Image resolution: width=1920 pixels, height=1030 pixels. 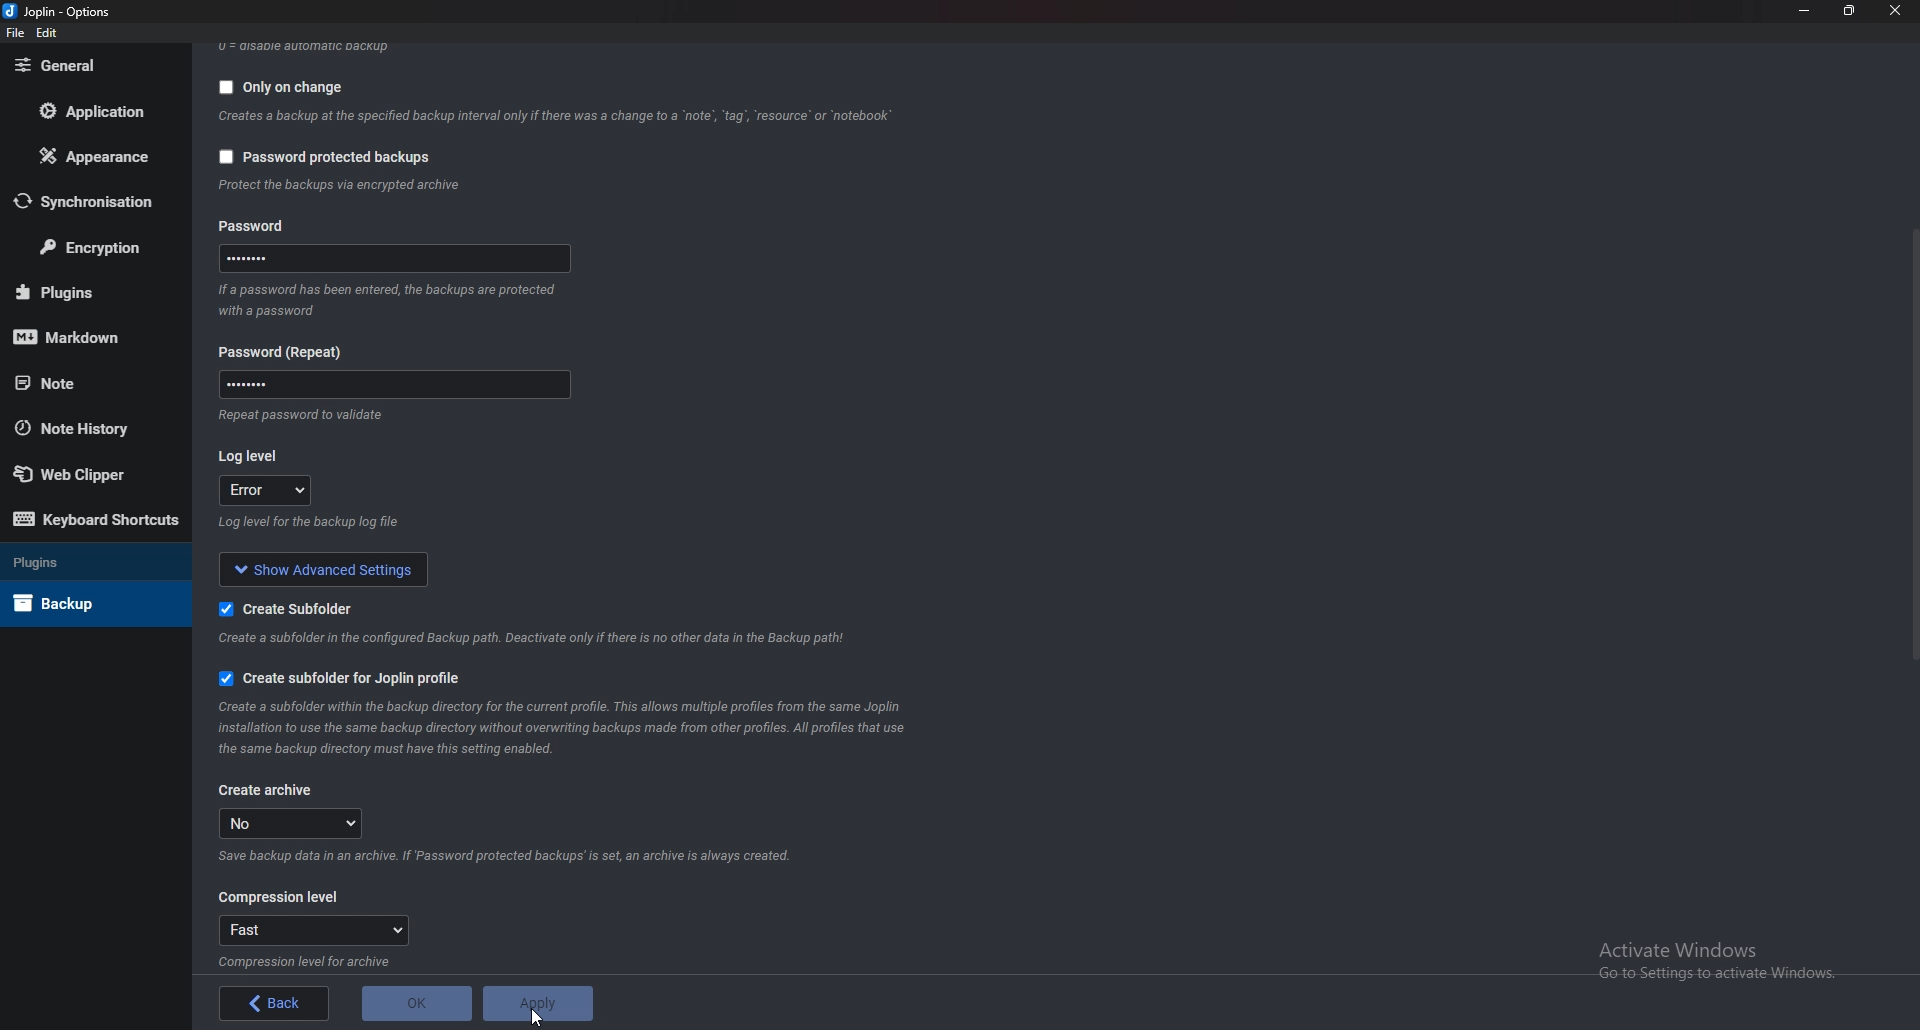 What do you see at coordinates (284, 352) in the screenshot?
I see `Password` at bounding box center [284, 352].